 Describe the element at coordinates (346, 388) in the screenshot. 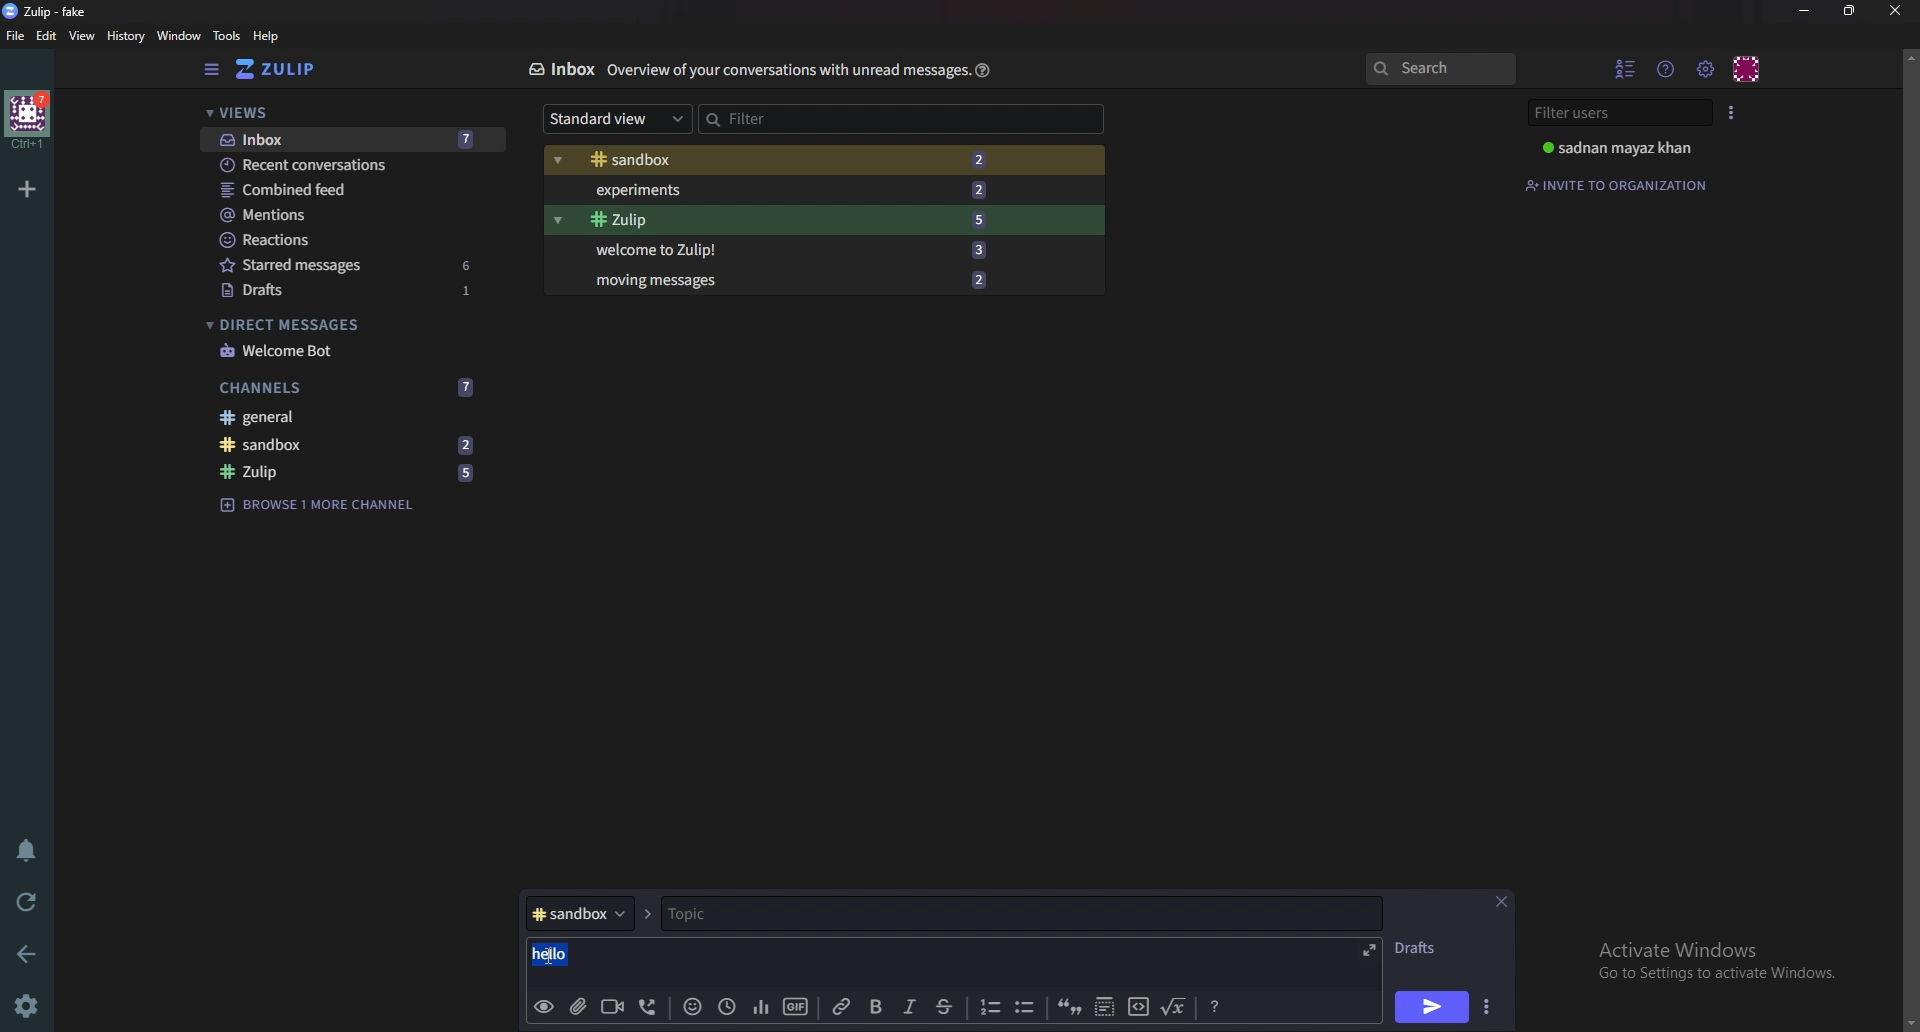

I see `Channels 7` at that location.